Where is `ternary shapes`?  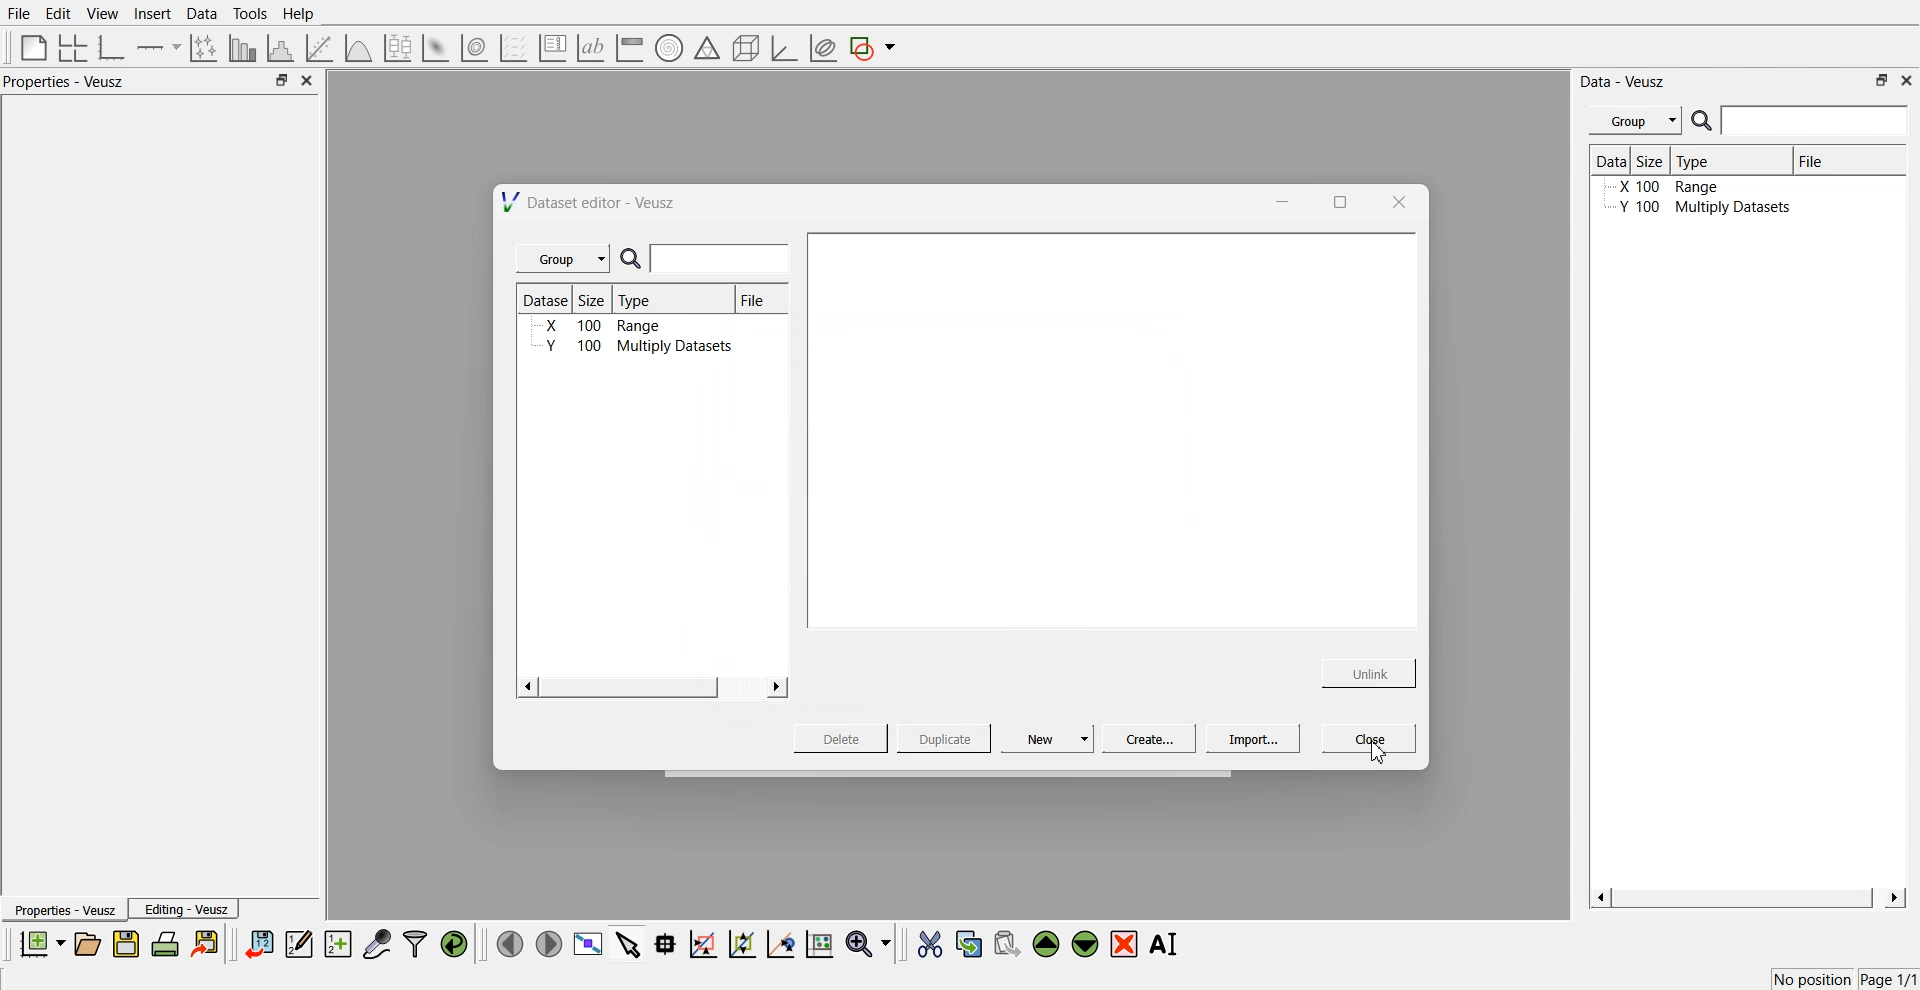
ternary shapes is located at coordinates (704, 50).